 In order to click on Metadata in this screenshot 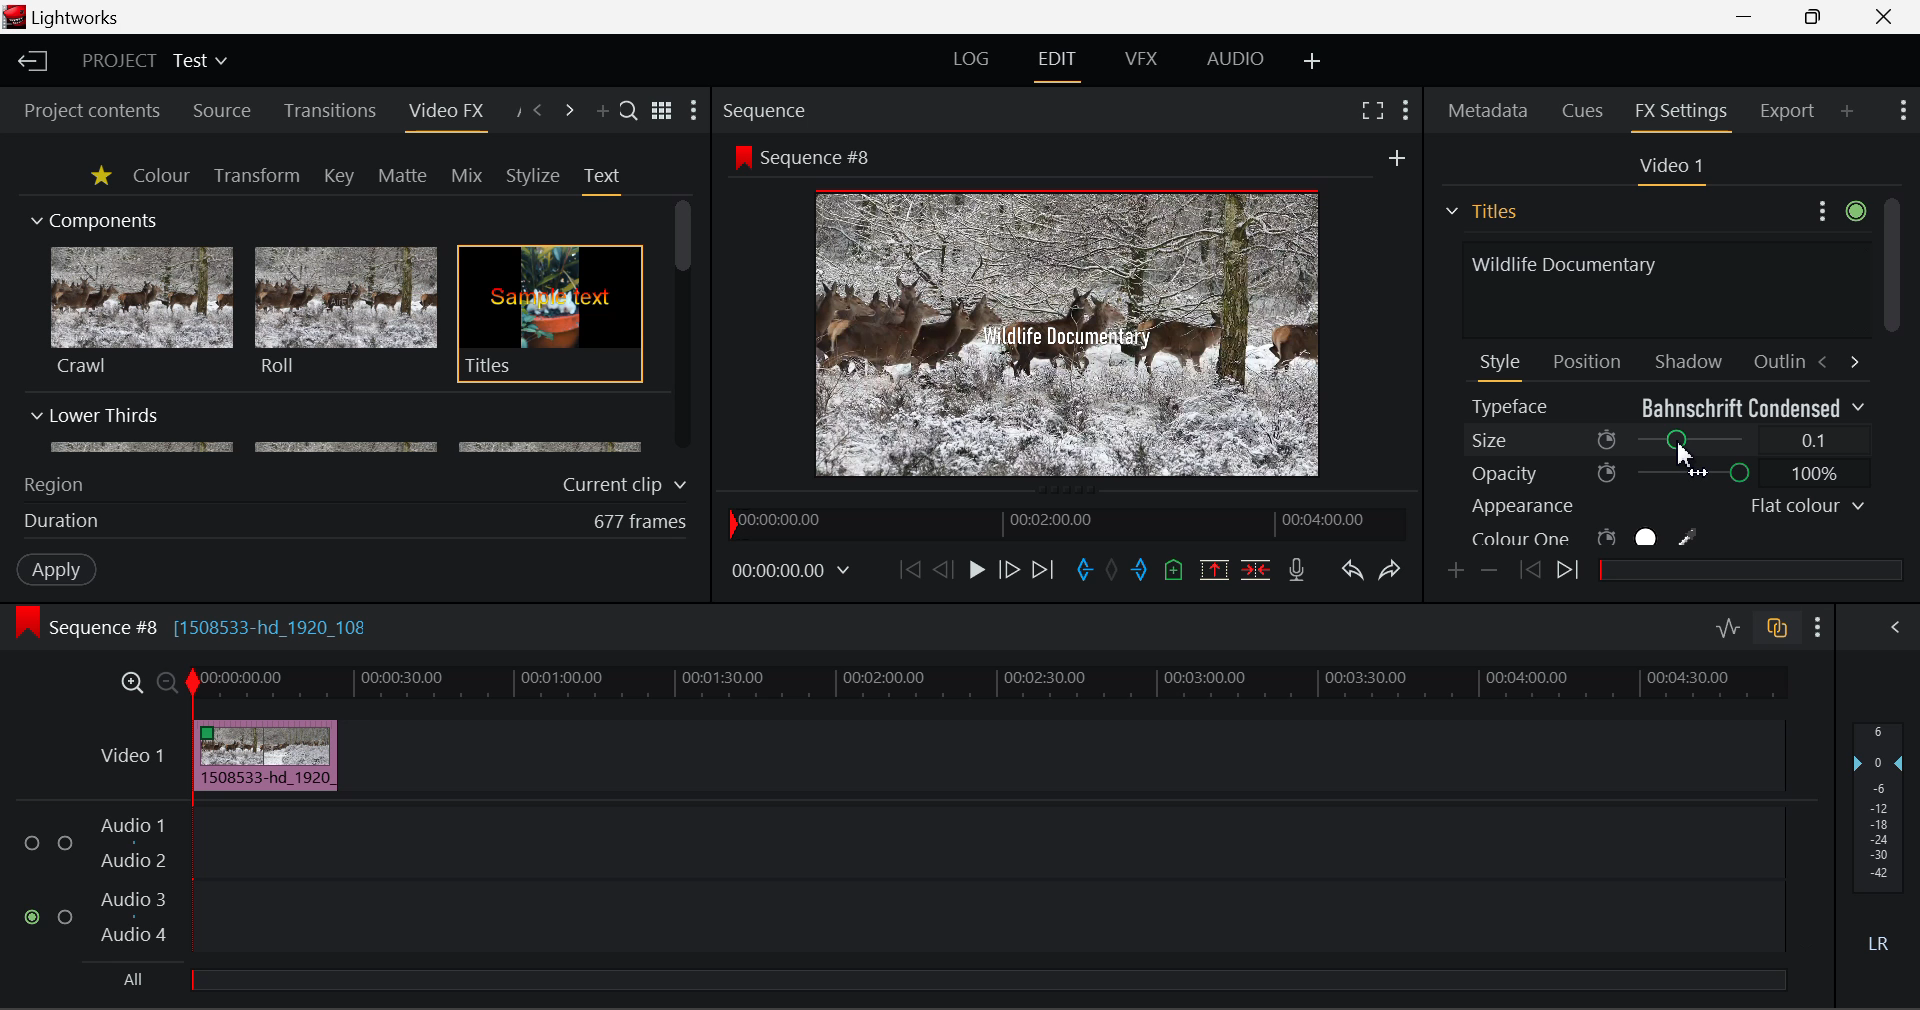, I will do `click(1489, 113)`.